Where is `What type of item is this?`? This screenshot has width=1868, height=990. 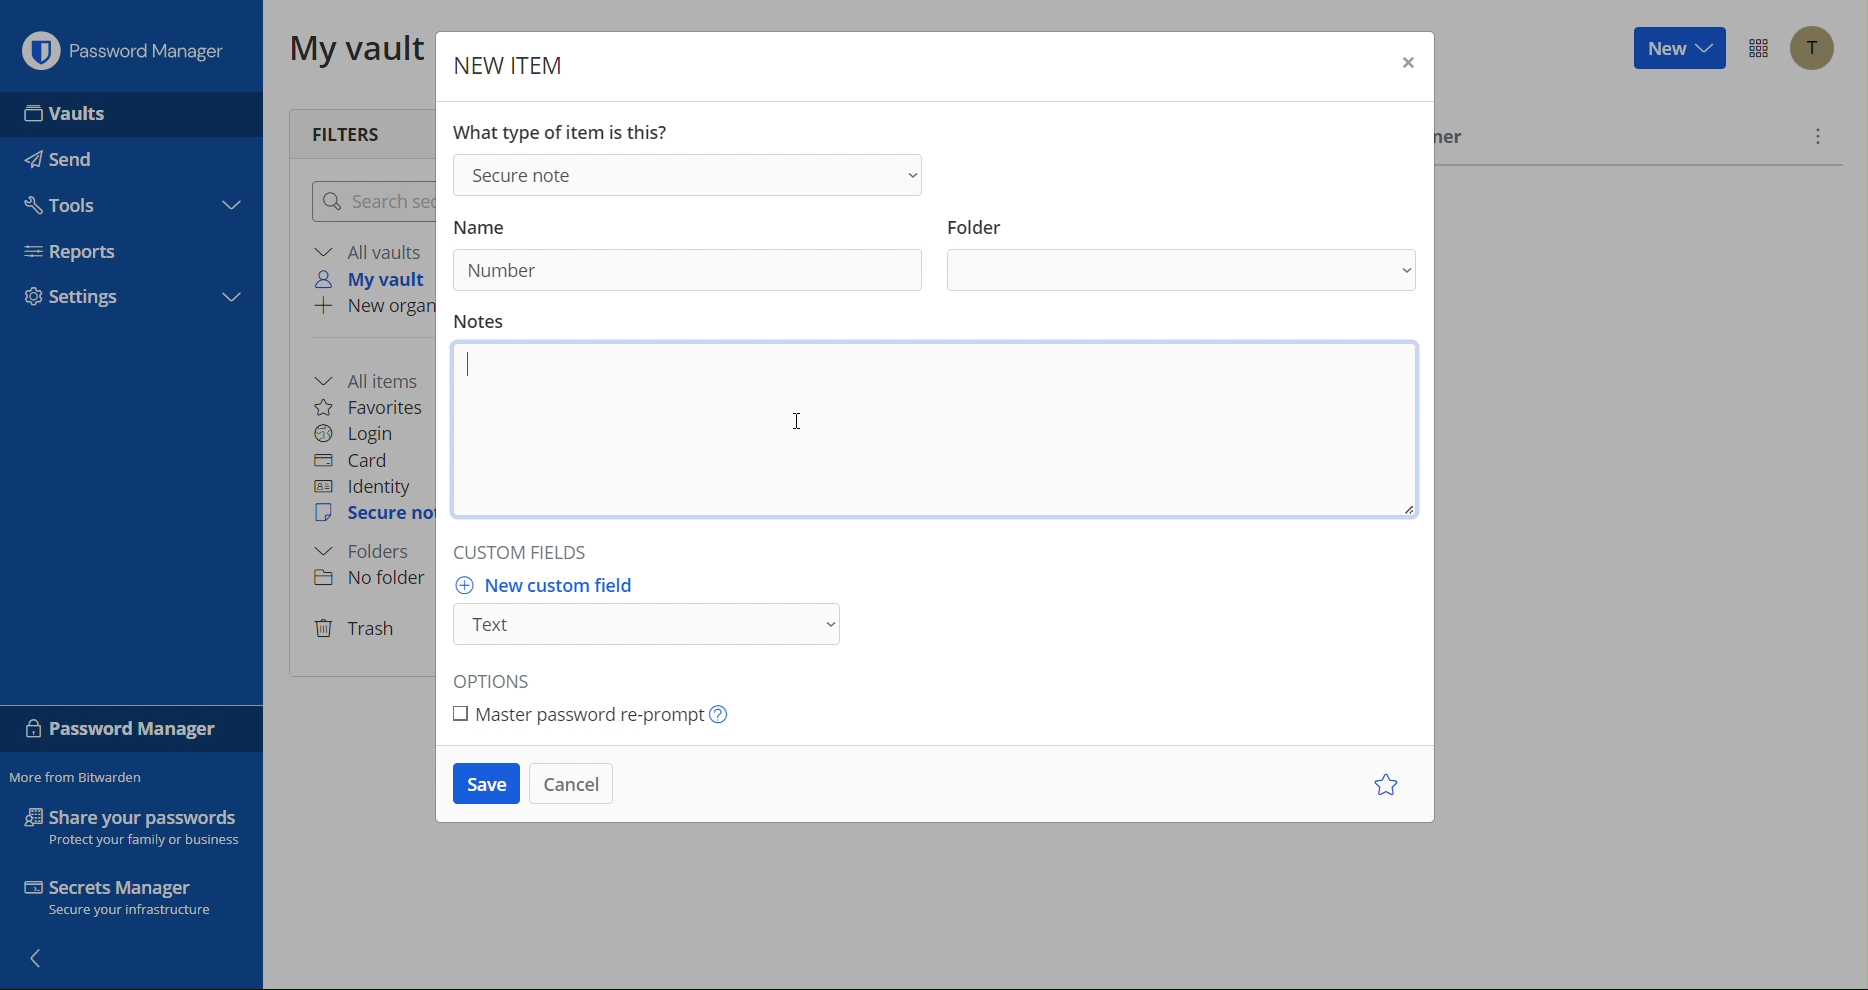 What type of item is this? is located at coordinates (563, 132).